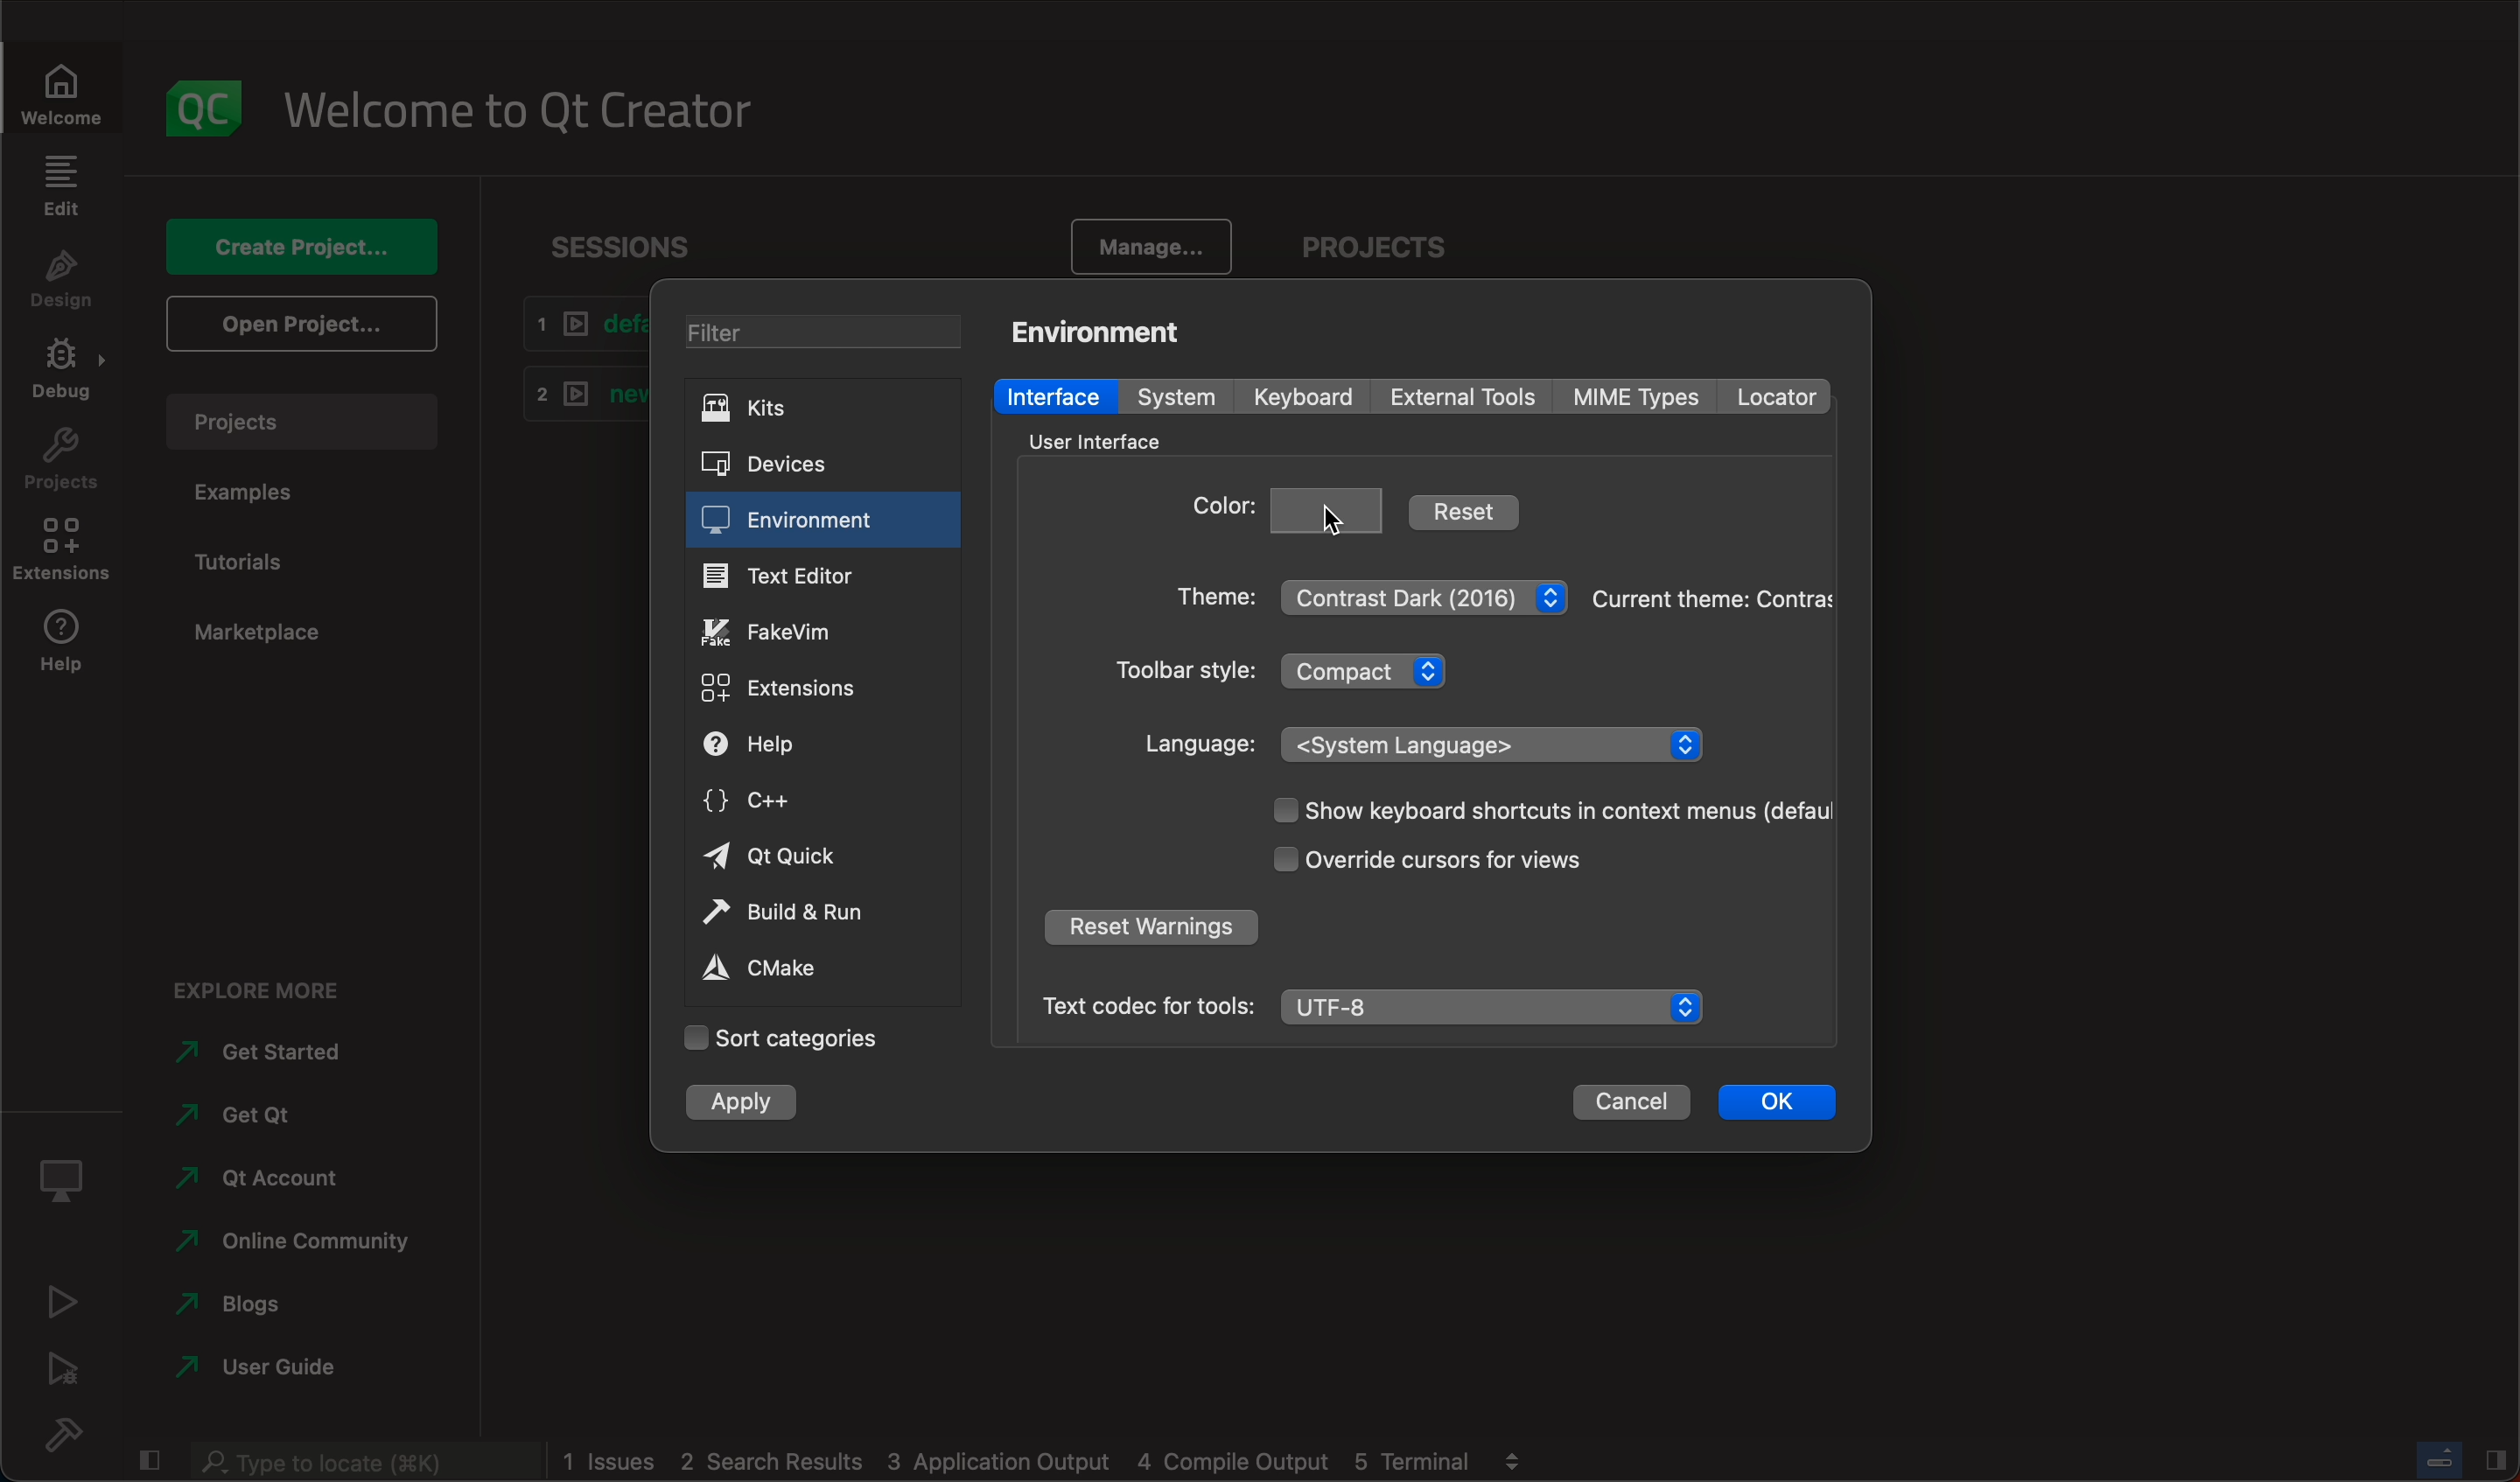 Image resolution: width=2520 pixels, height=1482 pixels. Describe the element at coordinates (782, 1039) in the screenshot. I see `categories` at that location.